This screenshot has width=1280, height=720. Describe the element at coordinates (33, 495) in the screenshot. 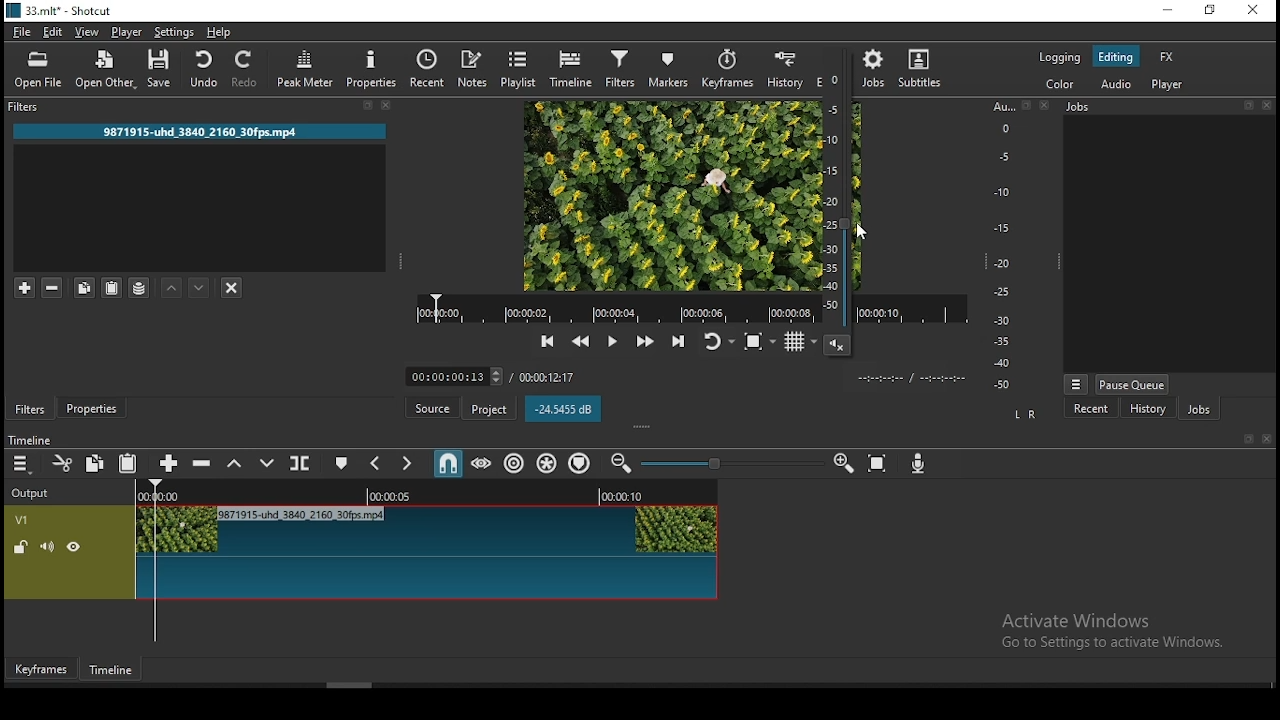

I see `output` at that location.